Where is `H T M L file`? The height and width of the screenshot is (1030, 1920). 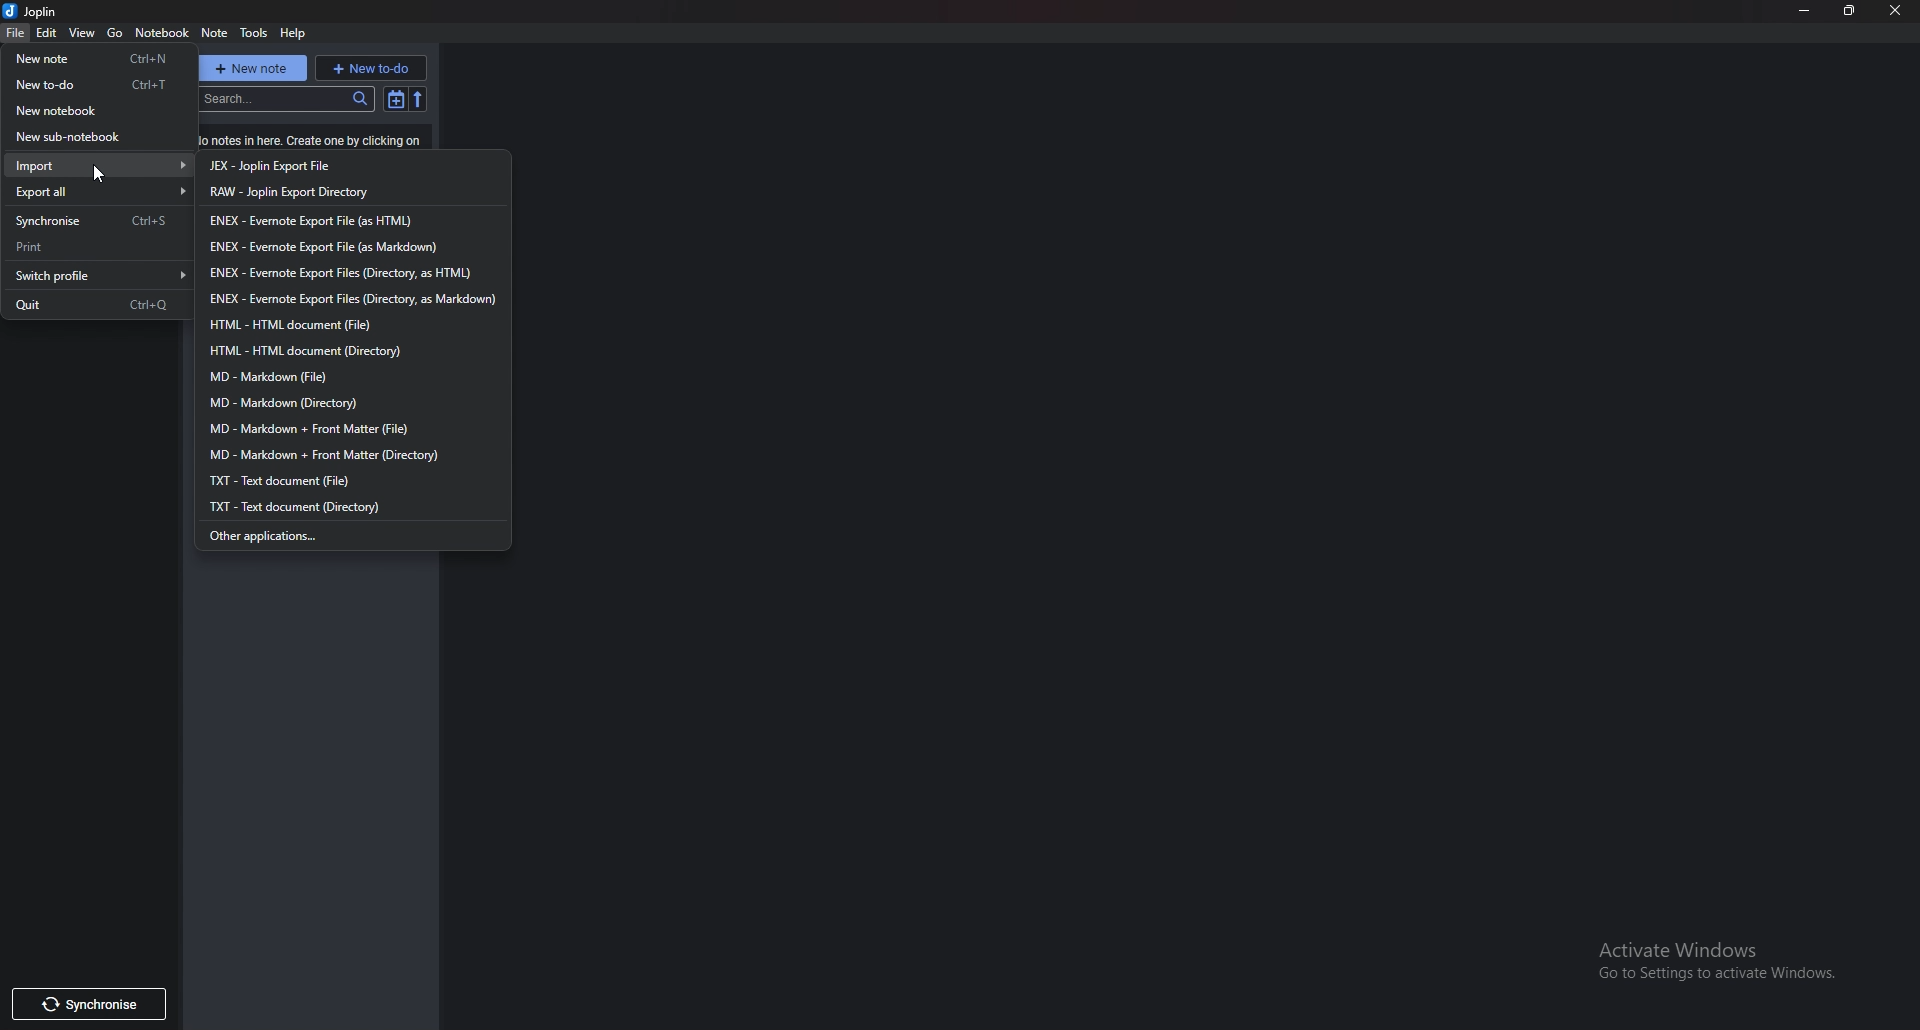
H T M L file is located at coordinates (303, 325).